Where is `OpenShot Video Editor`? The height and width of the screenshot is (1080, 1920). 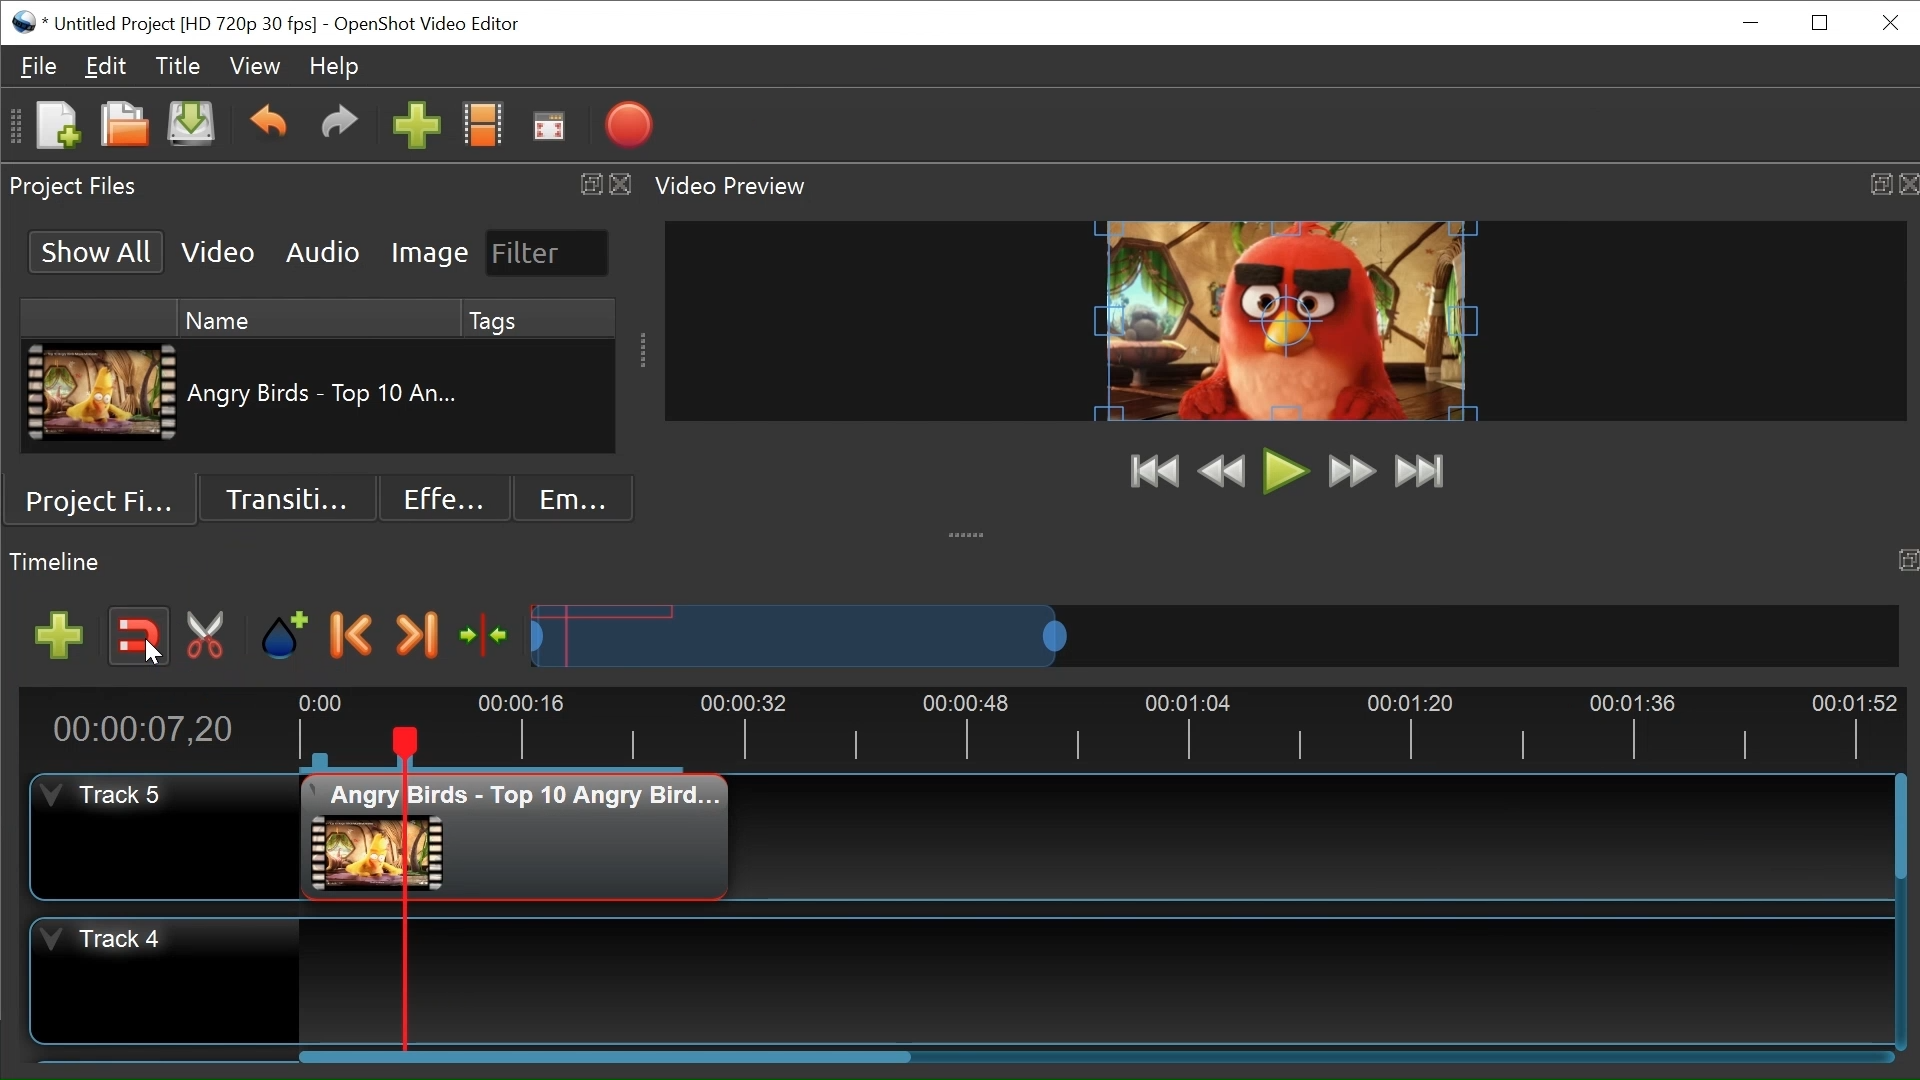
OpenShot Video Editor is located at coordinates (431, 24).